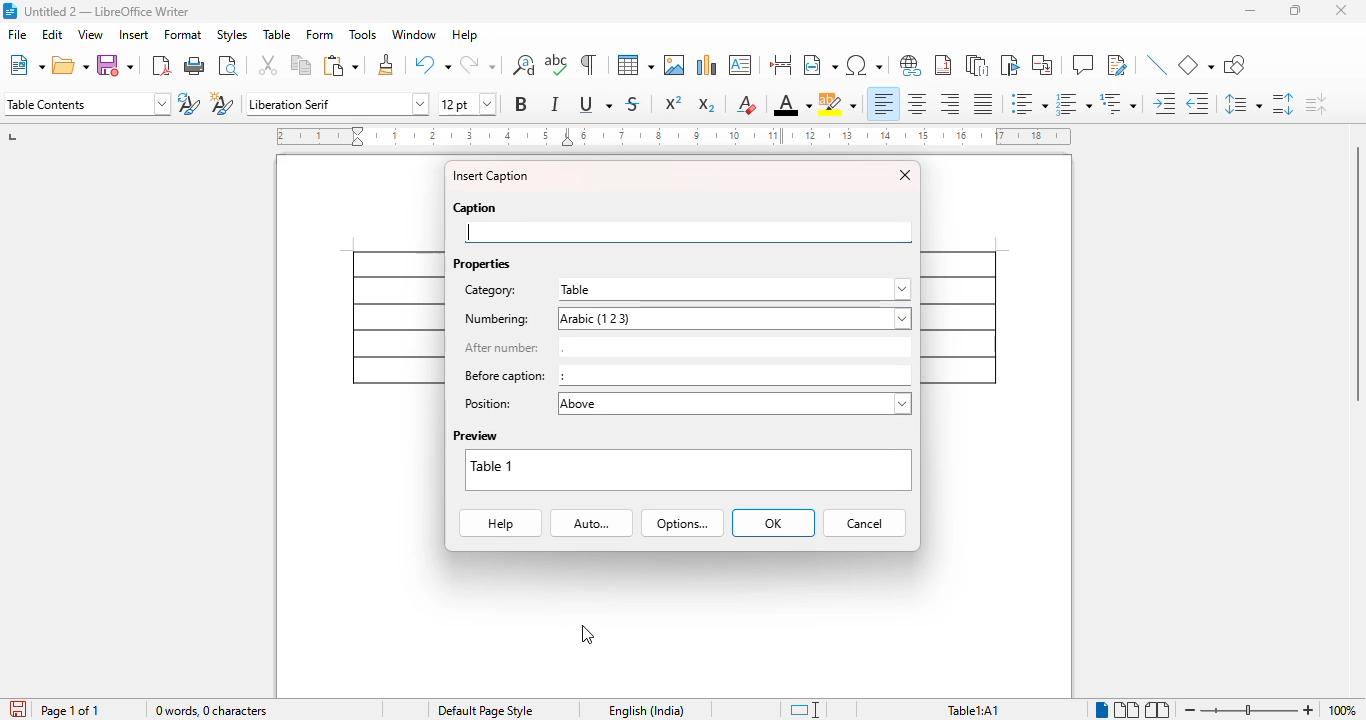 The width and height of the screenshot is (1366, 720). Describe the element at coordinates (523, 65) in the screenshot. I see `find and replace` at that location.